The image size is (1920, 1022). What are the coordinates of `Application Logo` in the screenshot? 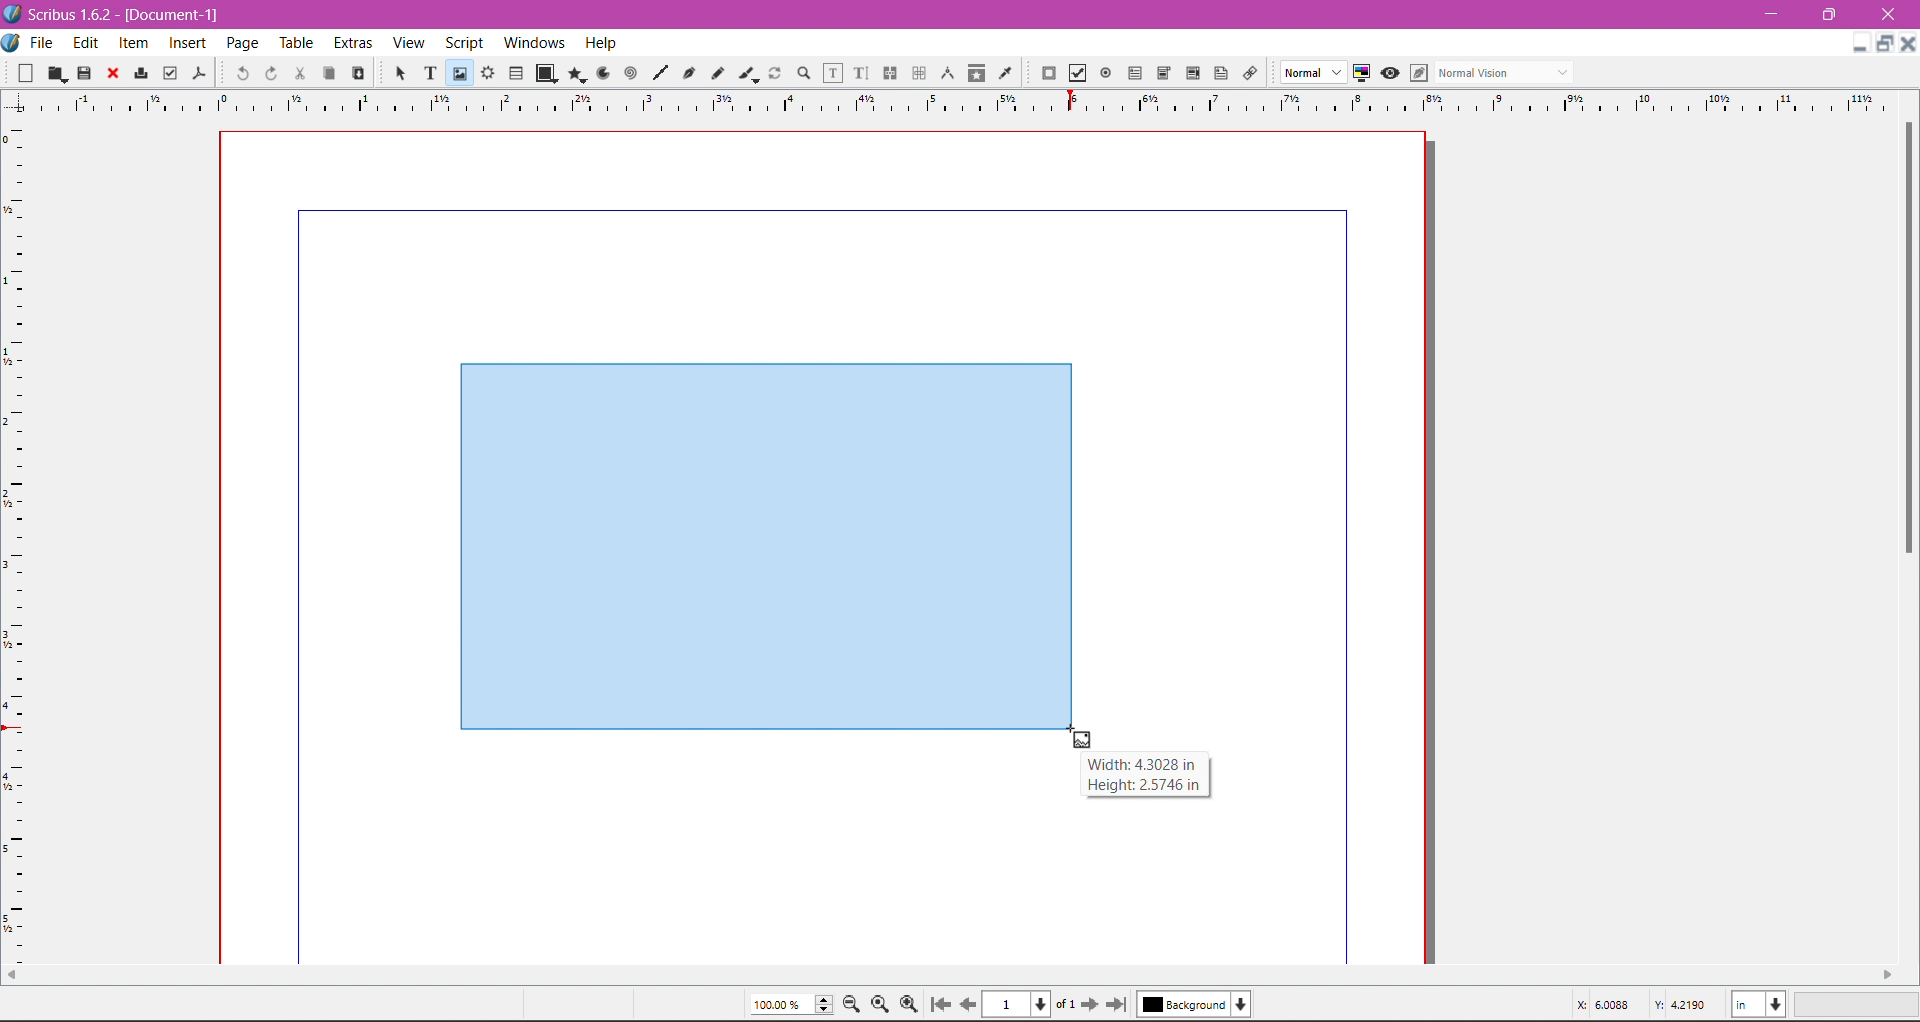 It's located at (12, 14).